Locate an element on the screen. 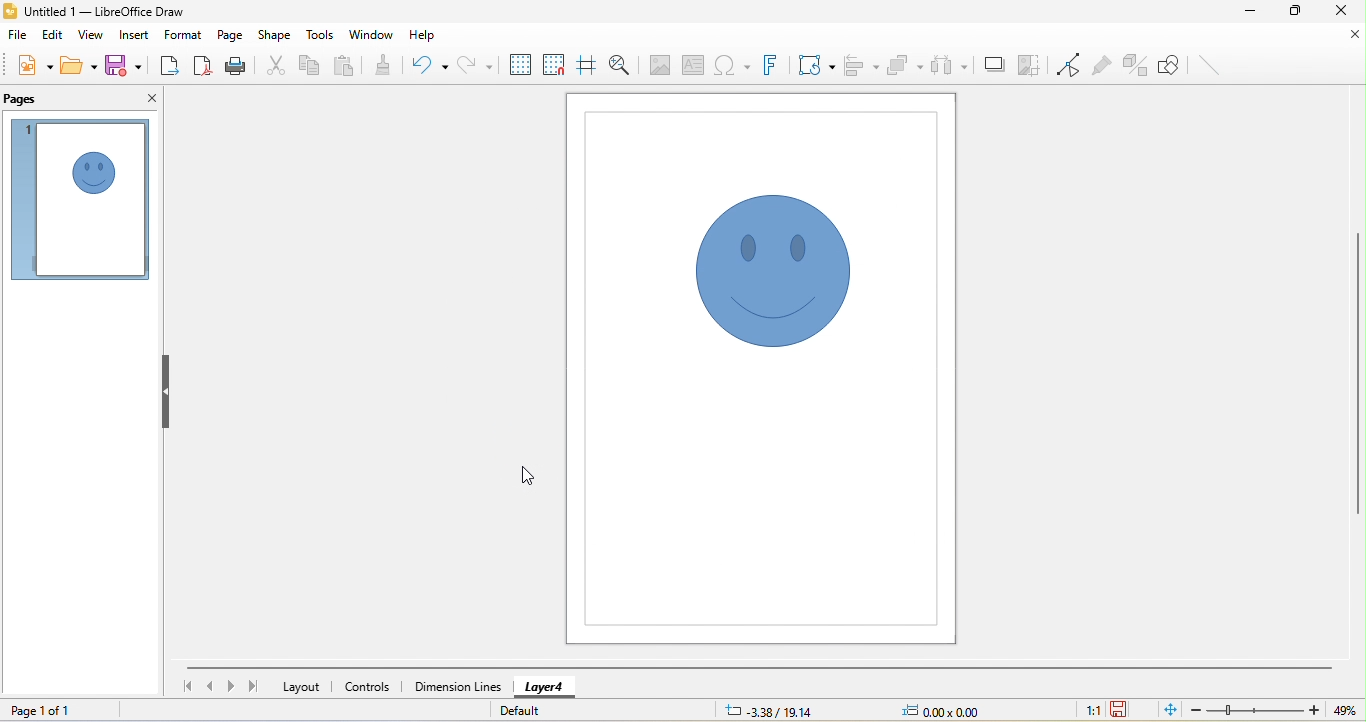  print is located at coordinates (236, 65).